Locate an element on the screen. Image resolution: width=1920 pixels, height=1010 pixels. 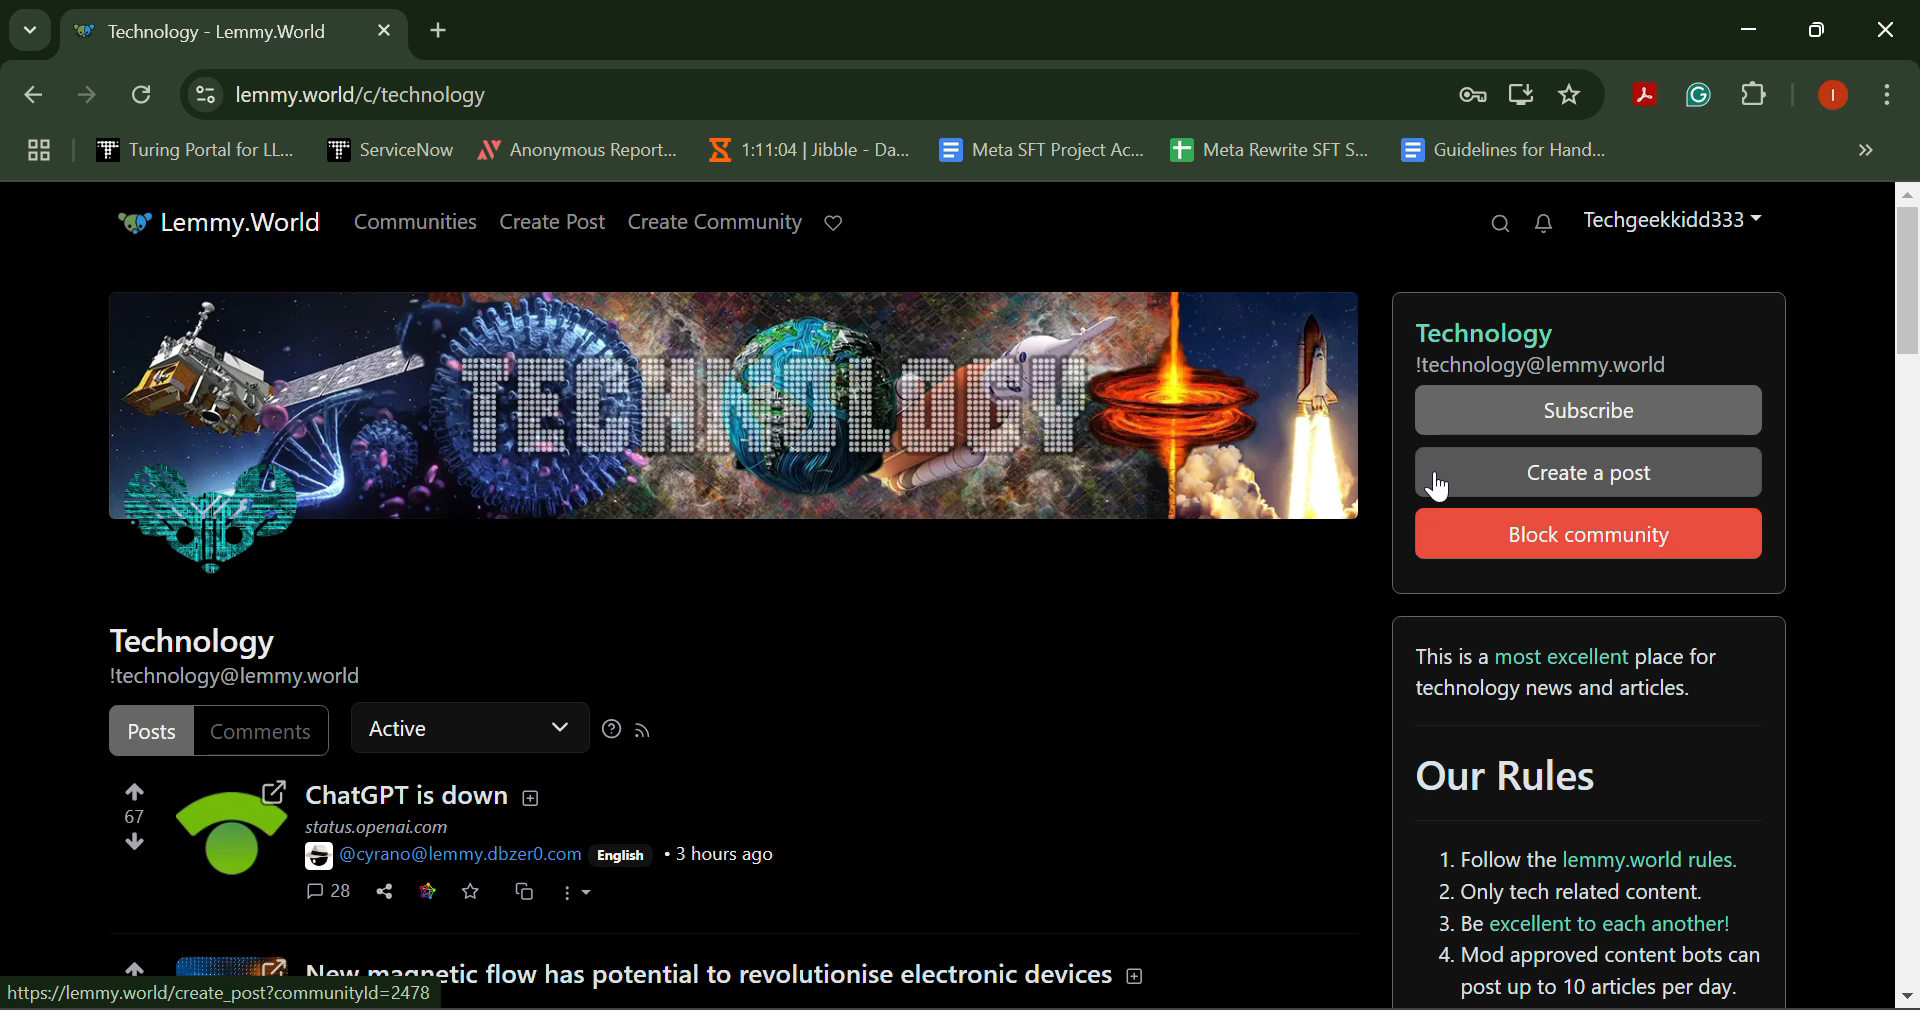
Search is located at coordinates (1500, 225).